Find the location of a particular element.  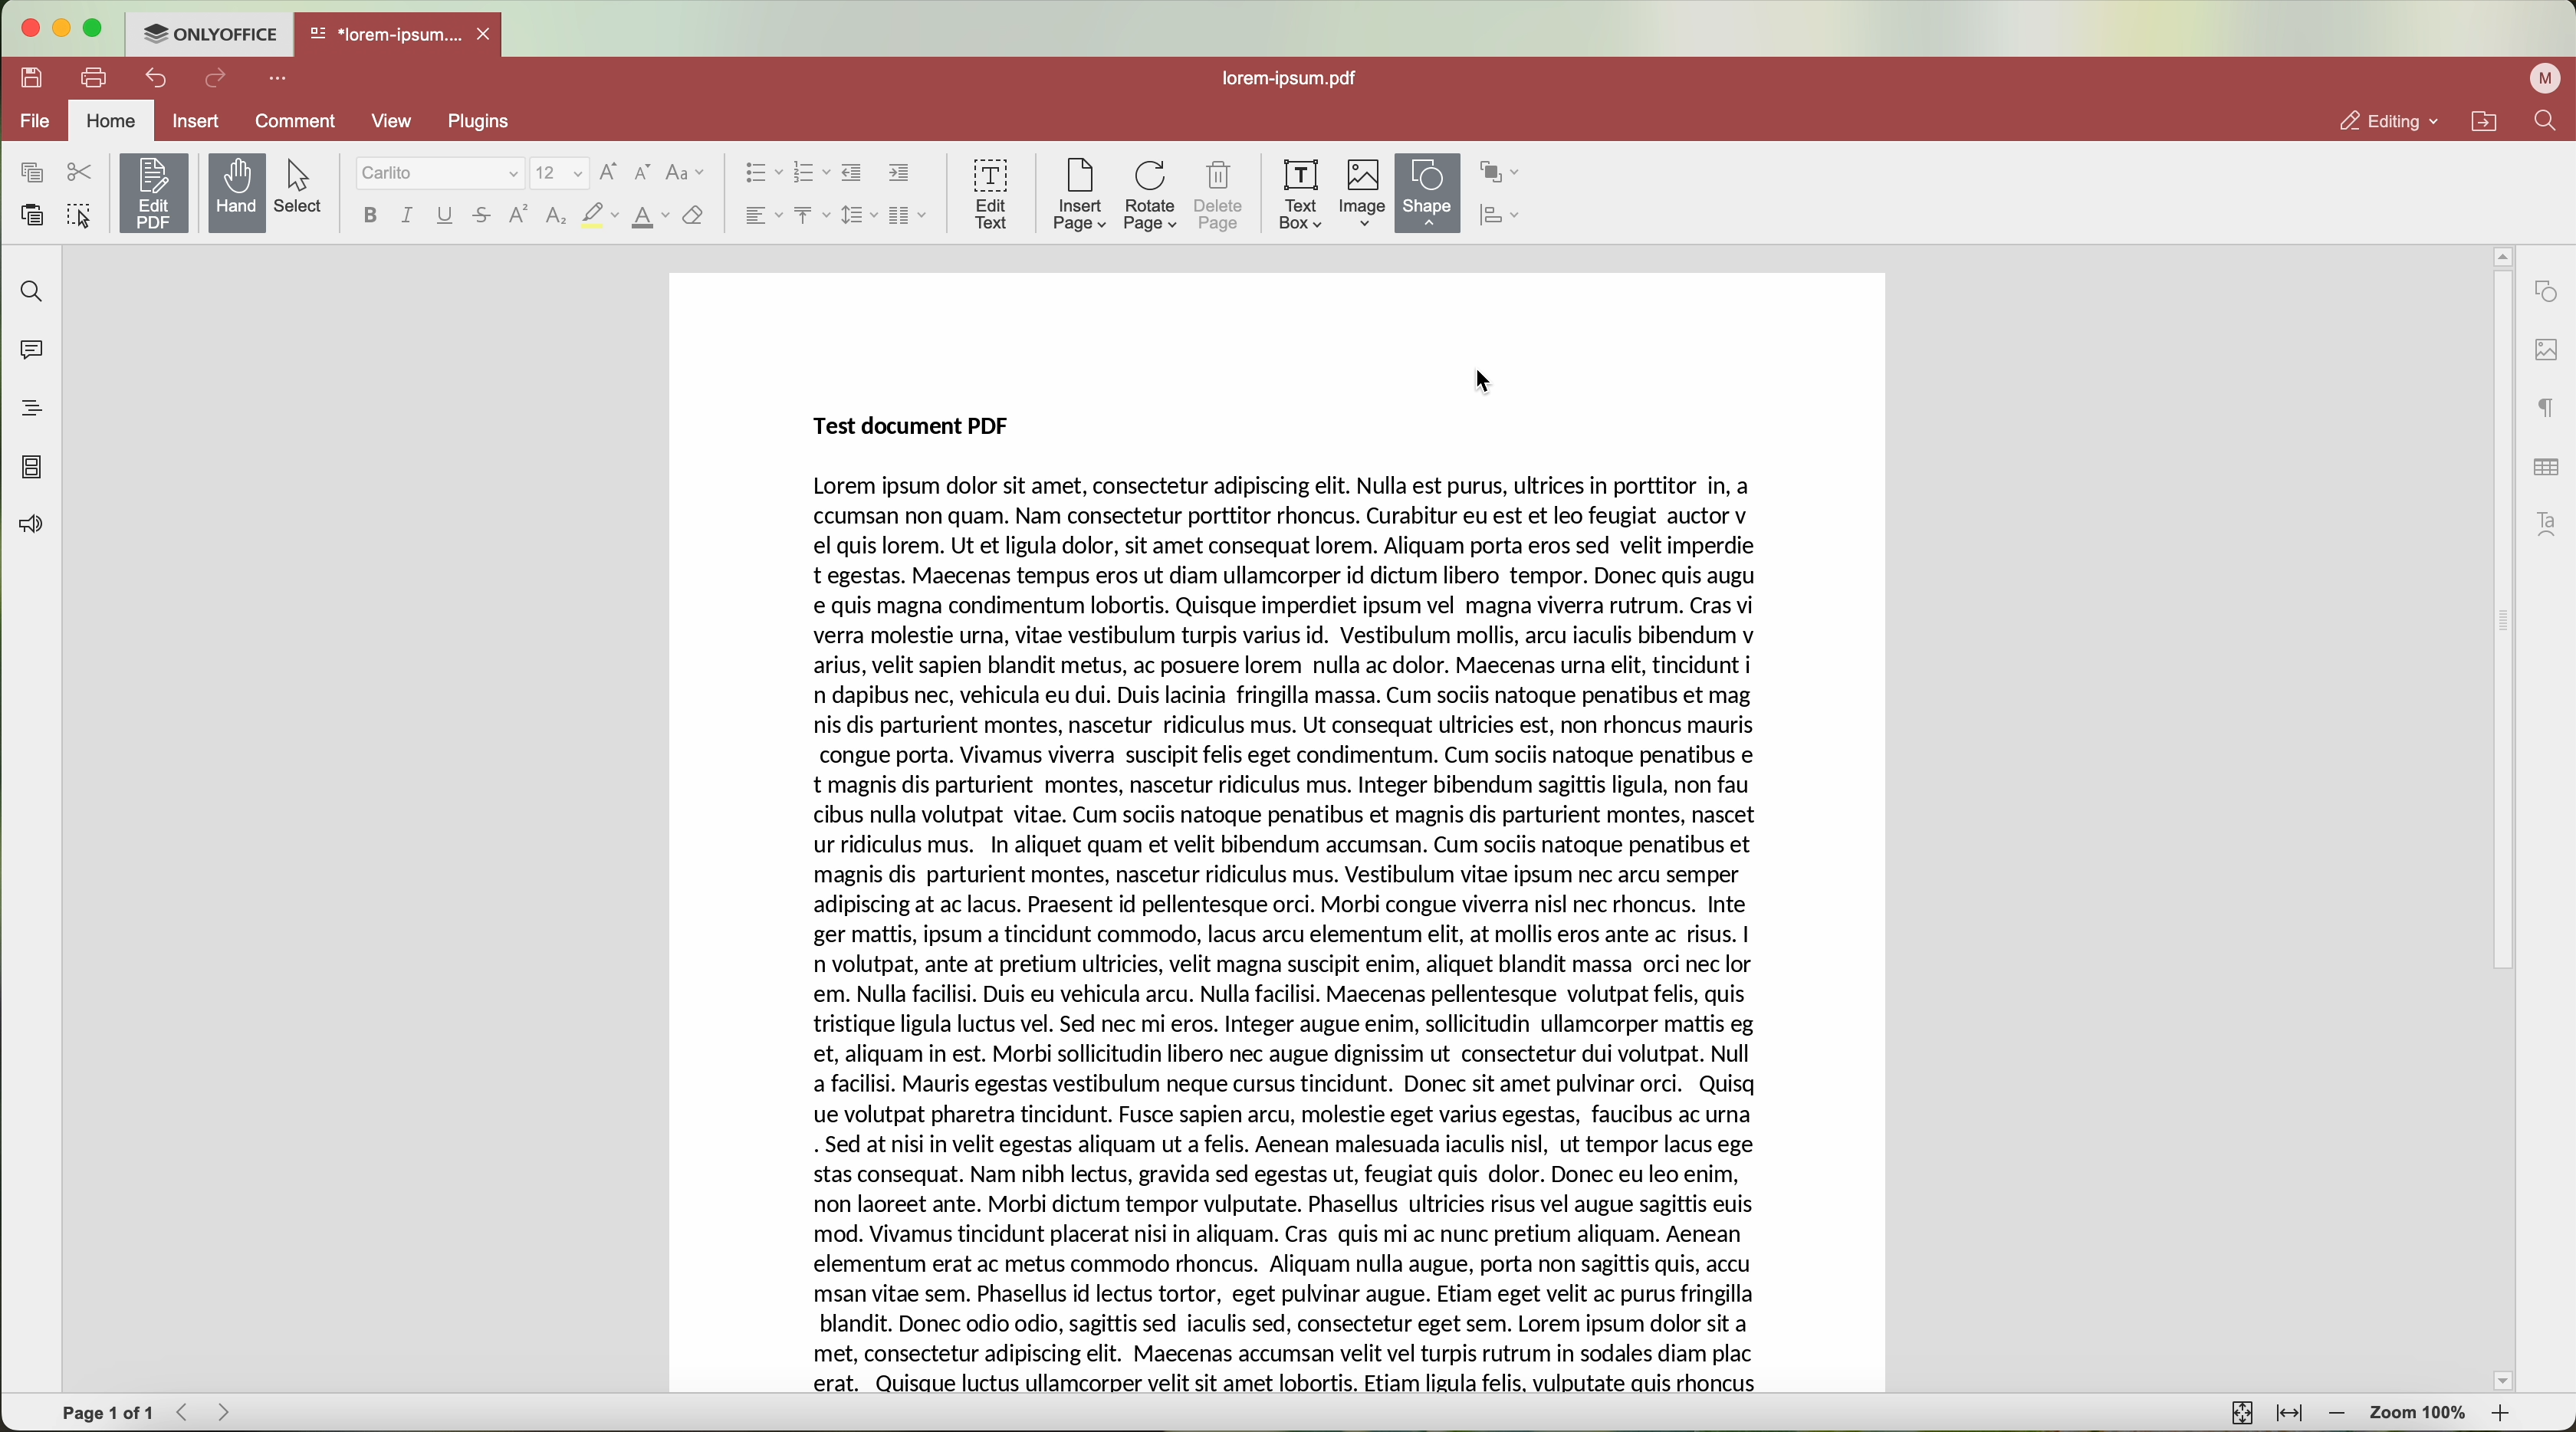

redo is located at coordinates (219, 81).